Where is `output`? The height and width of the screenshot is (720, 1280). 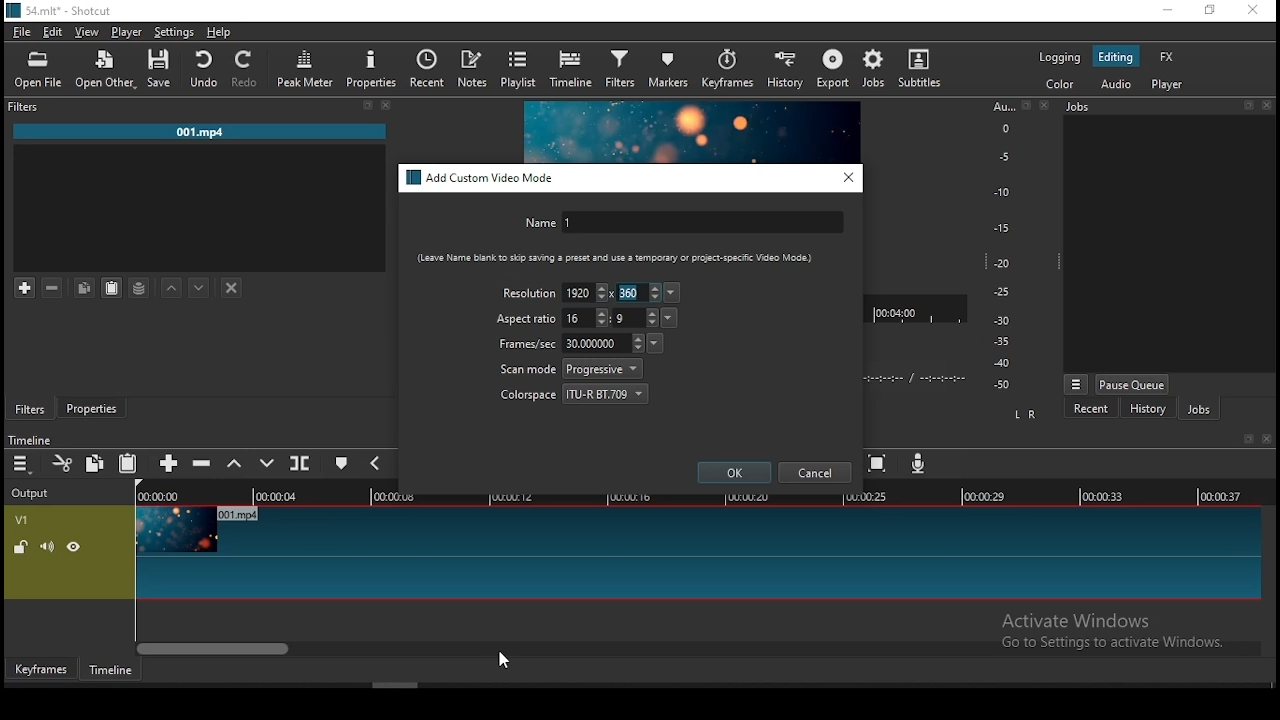 output is located at coordinates (33, 494).